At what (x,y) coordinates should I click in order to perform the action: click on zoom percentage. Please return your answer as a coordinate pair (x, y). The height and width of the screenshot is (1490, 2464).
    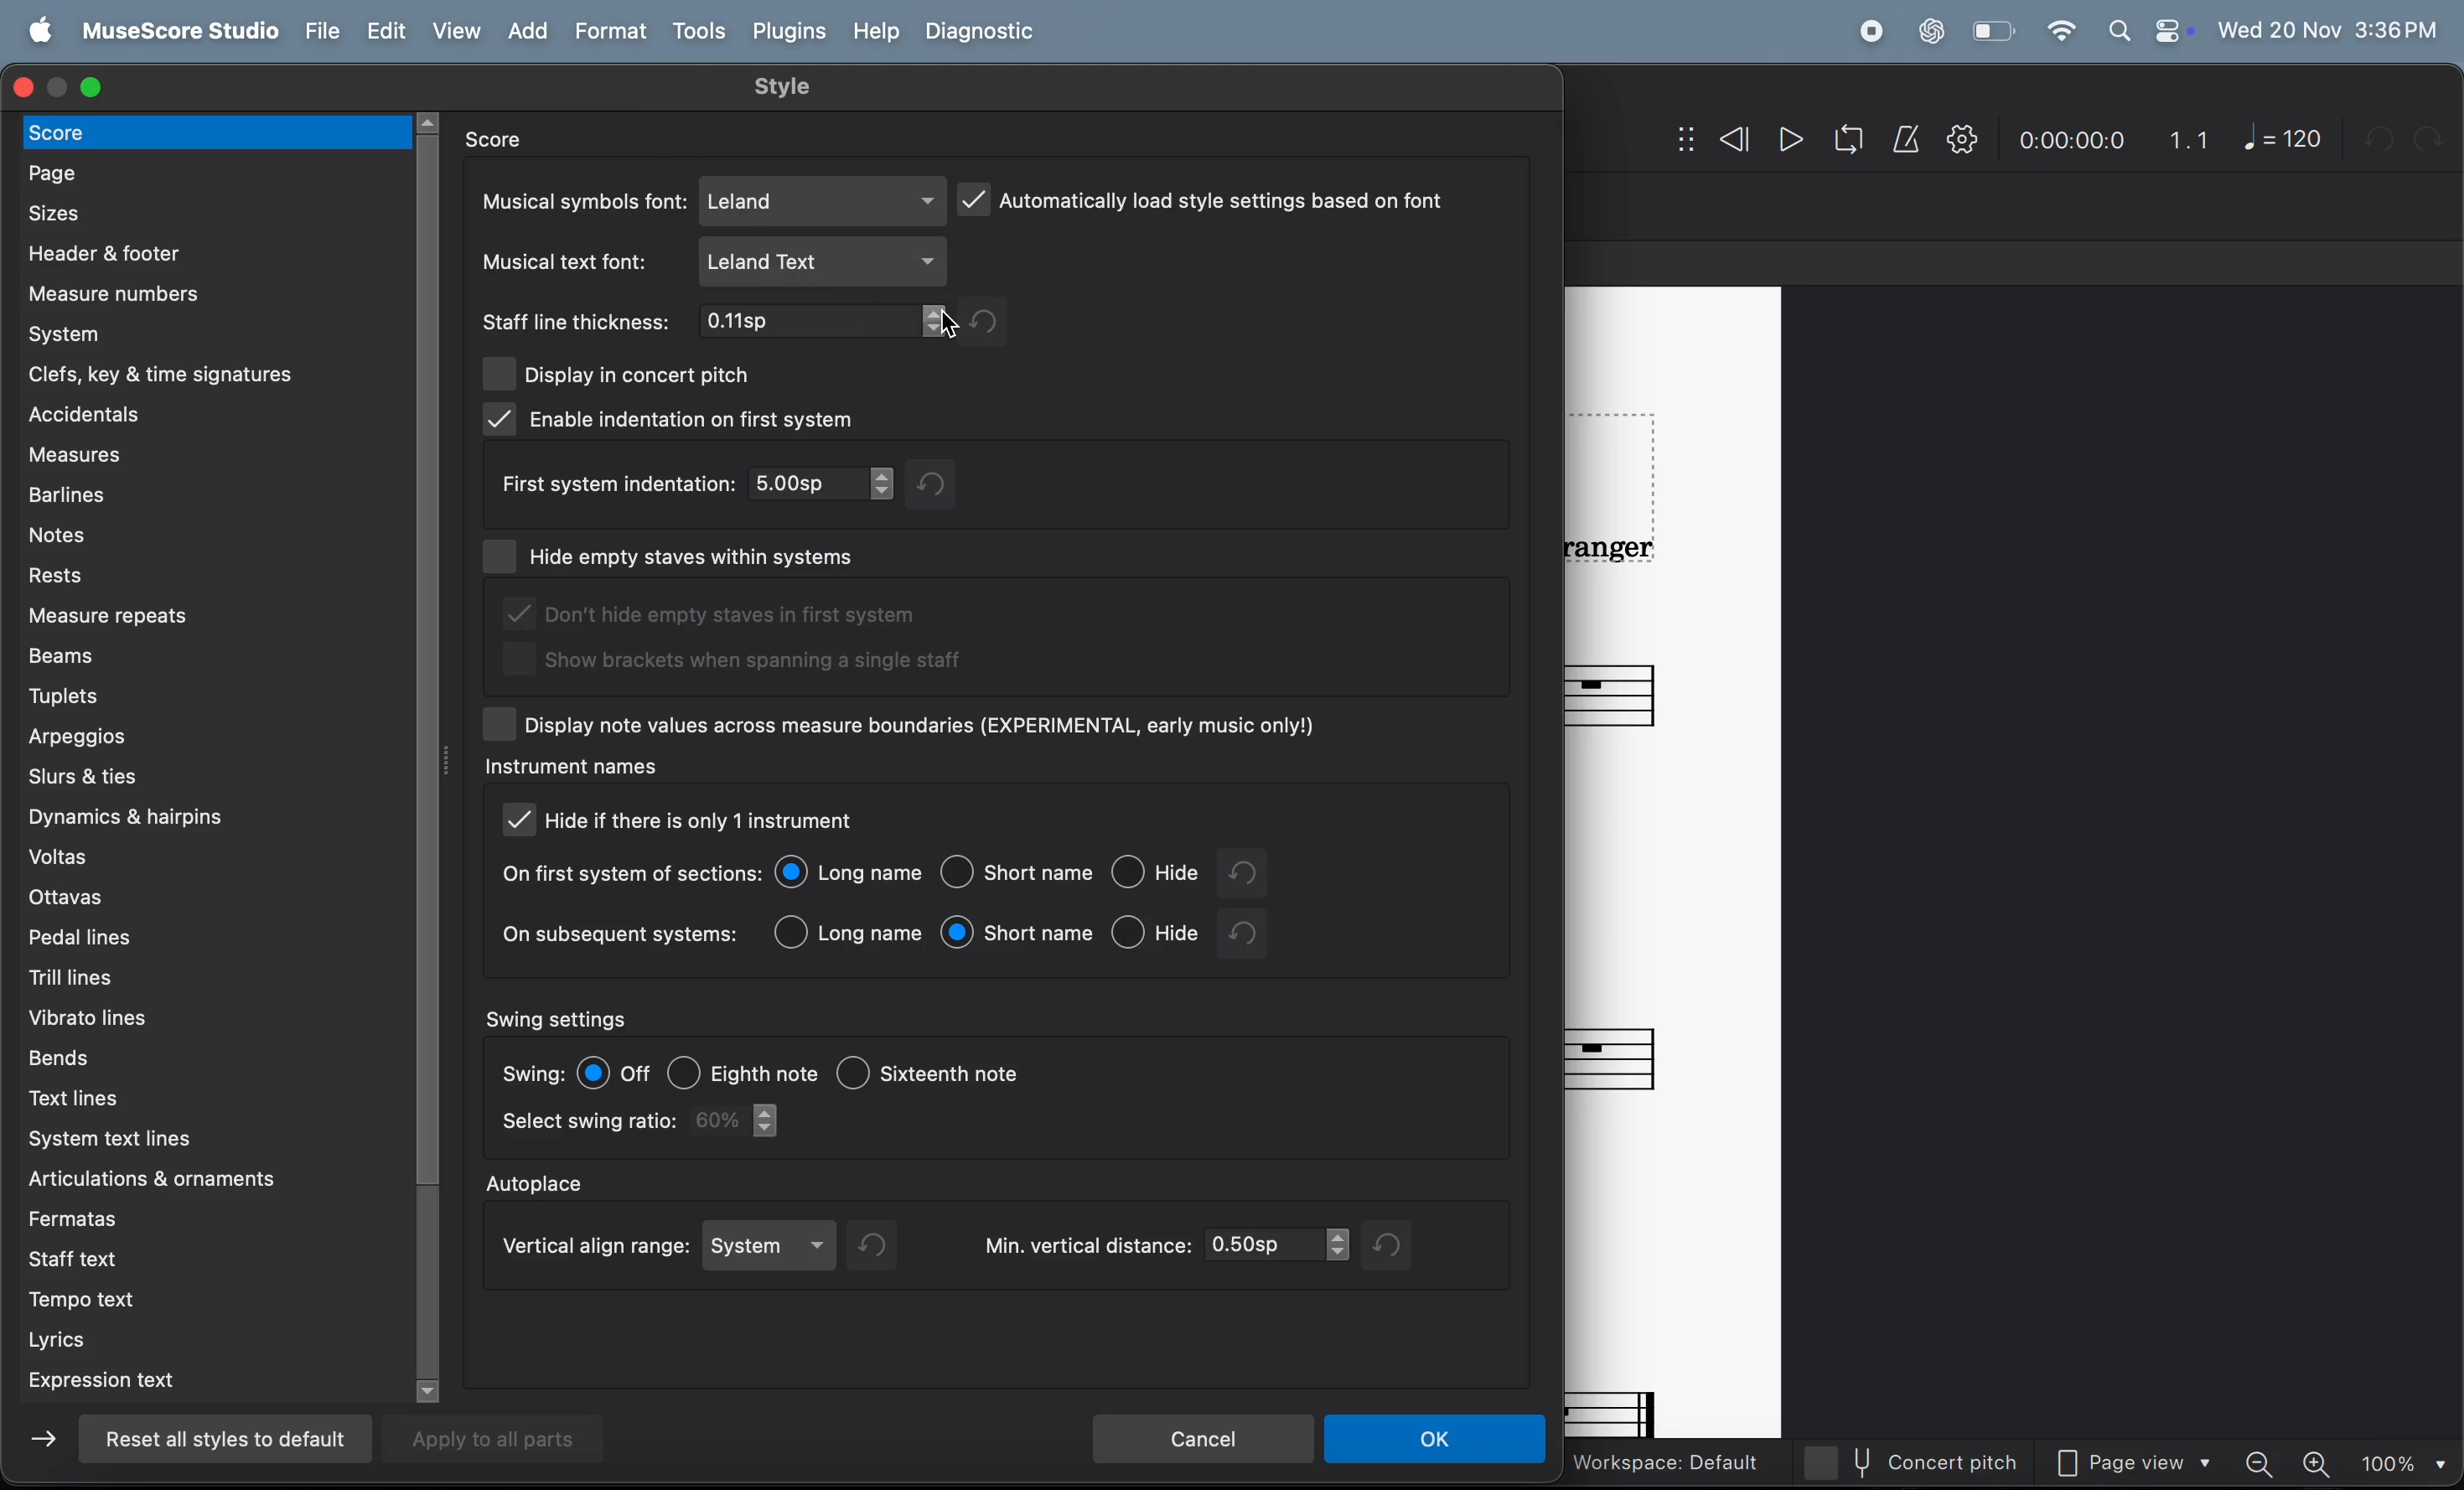
    Looking at the image, I should click on (2401, 1463).